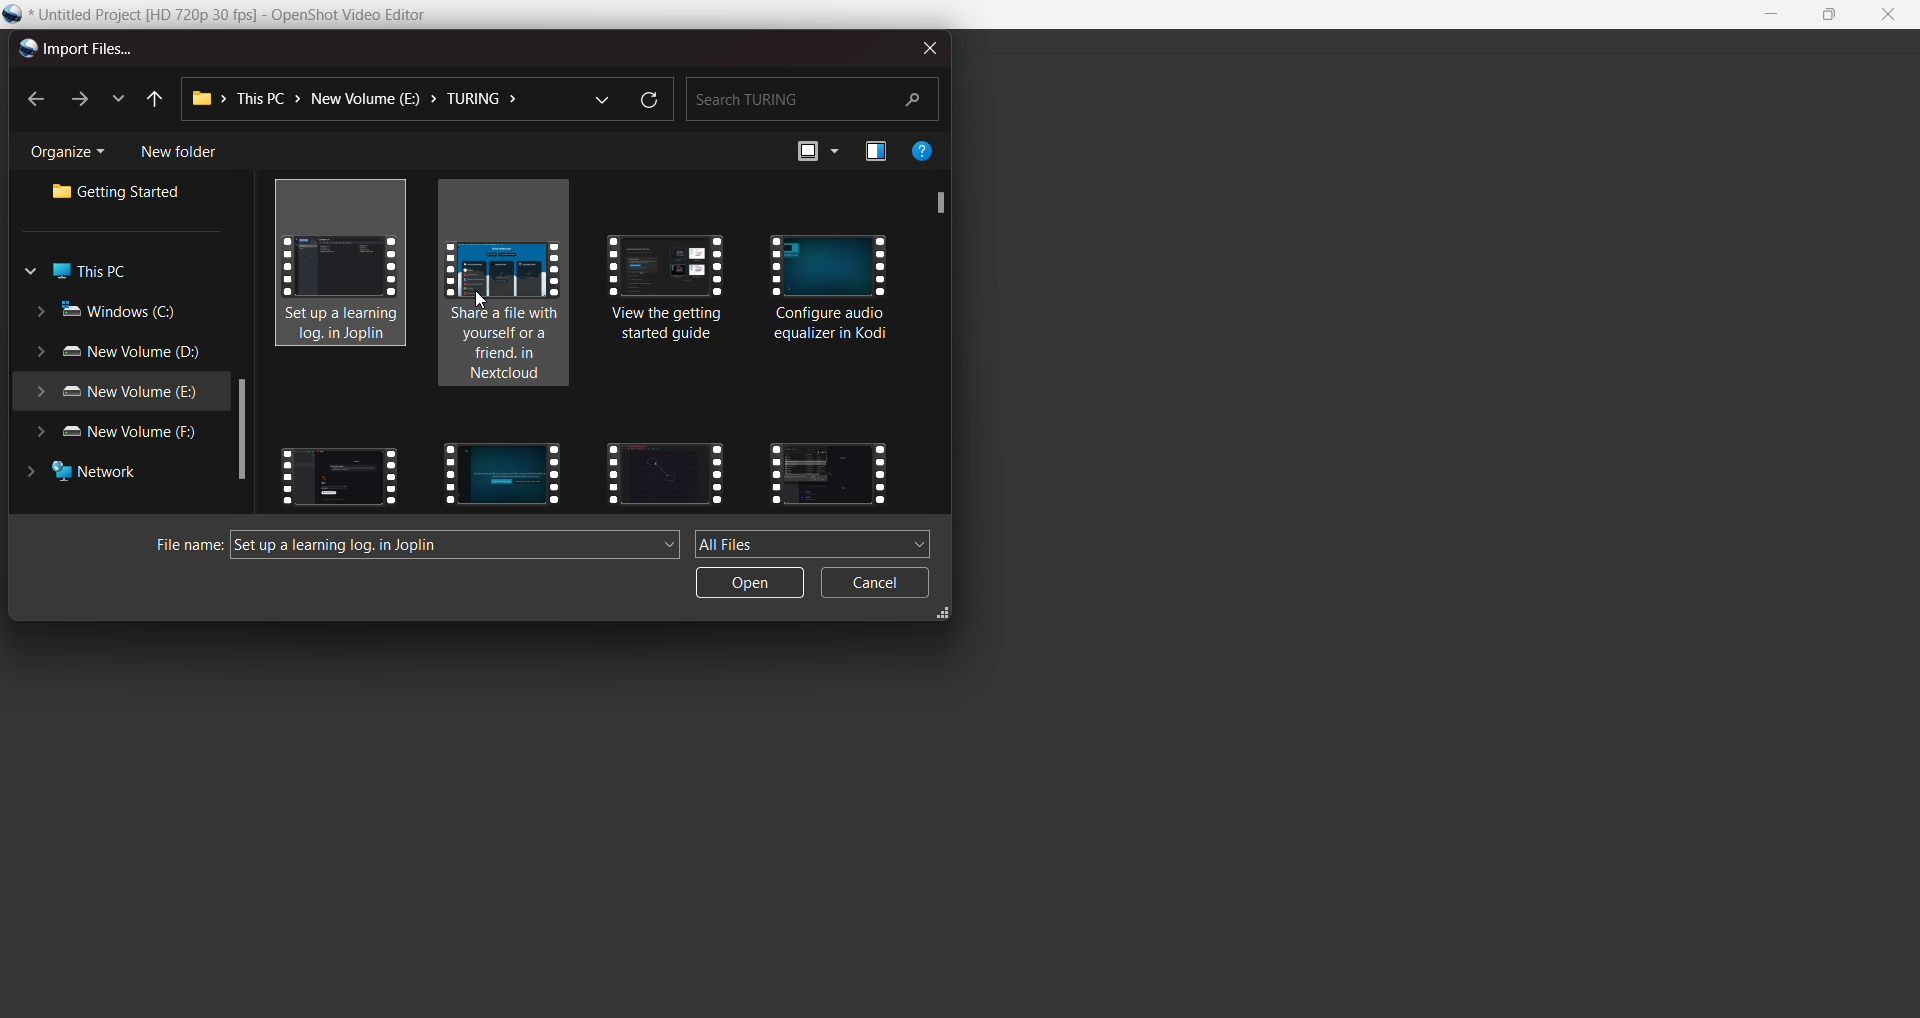  I want to click on windows c, so click(110, 312).